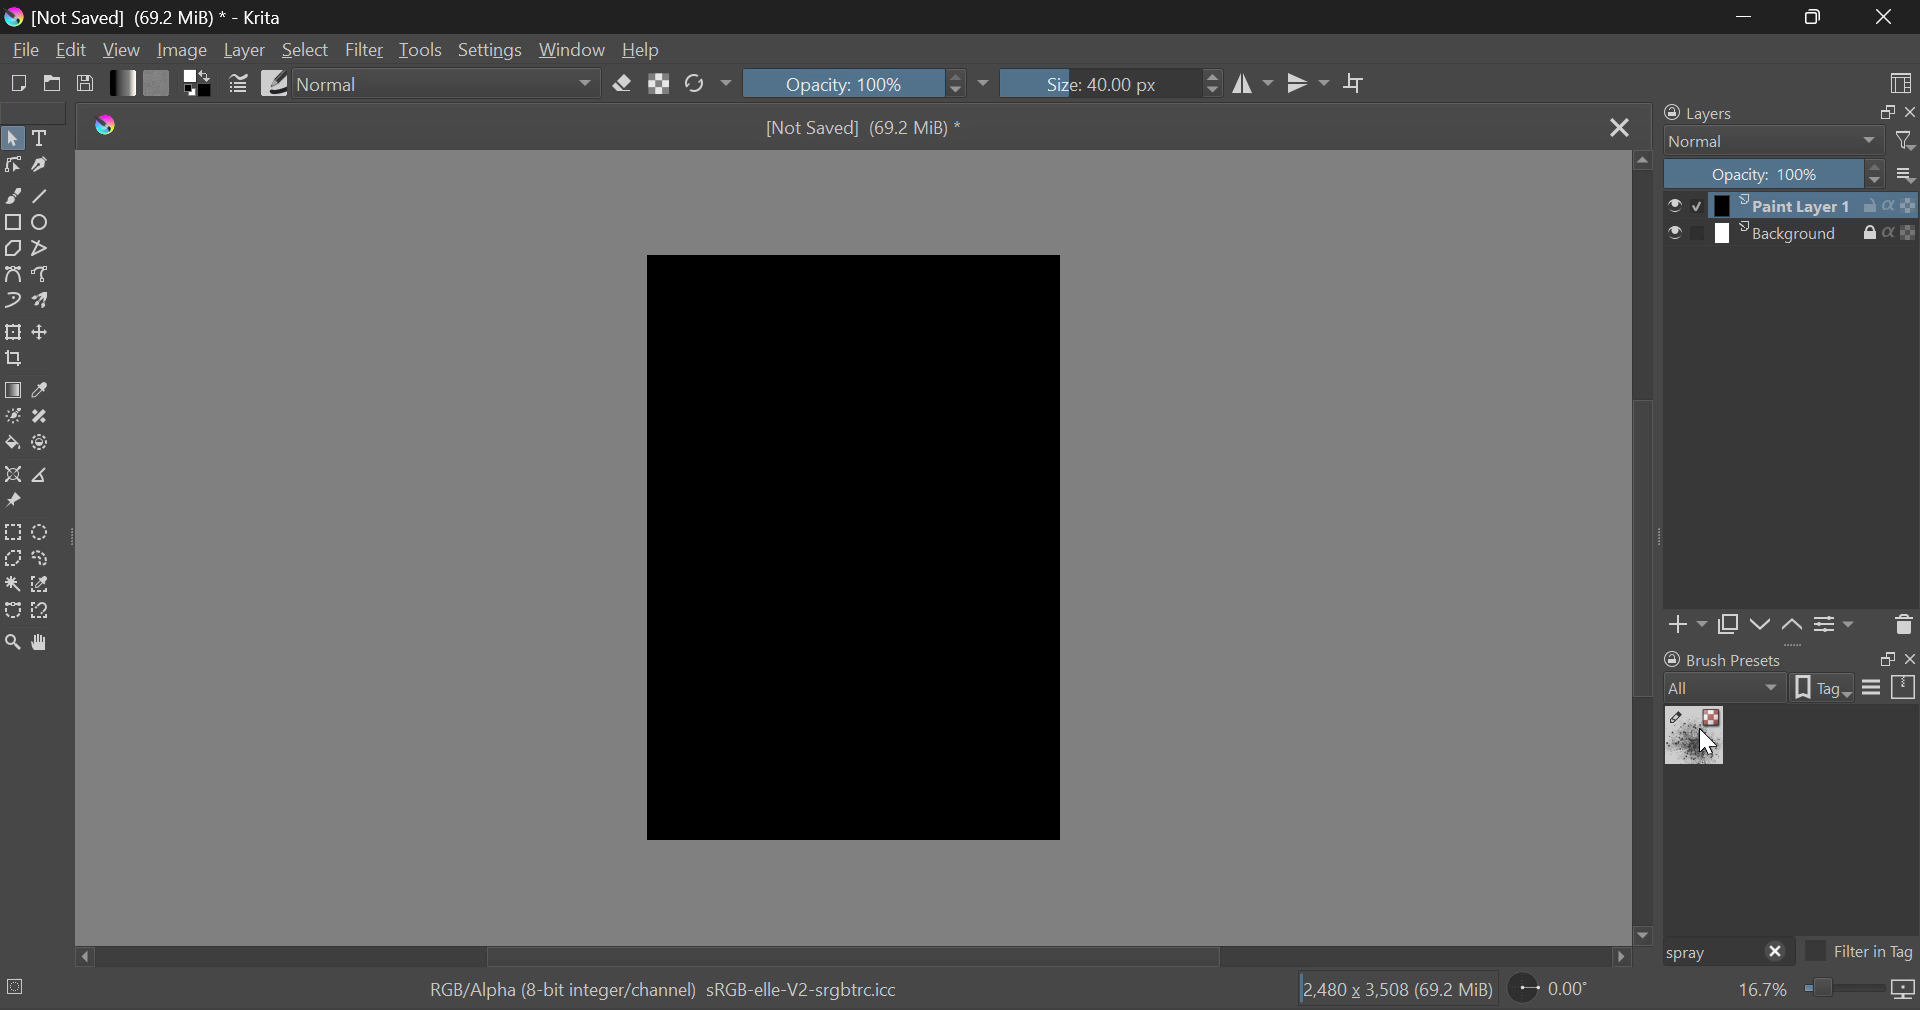  Describe the element at coordinates (1906, 139) in the screenshot. I see `filters icon` at that location.